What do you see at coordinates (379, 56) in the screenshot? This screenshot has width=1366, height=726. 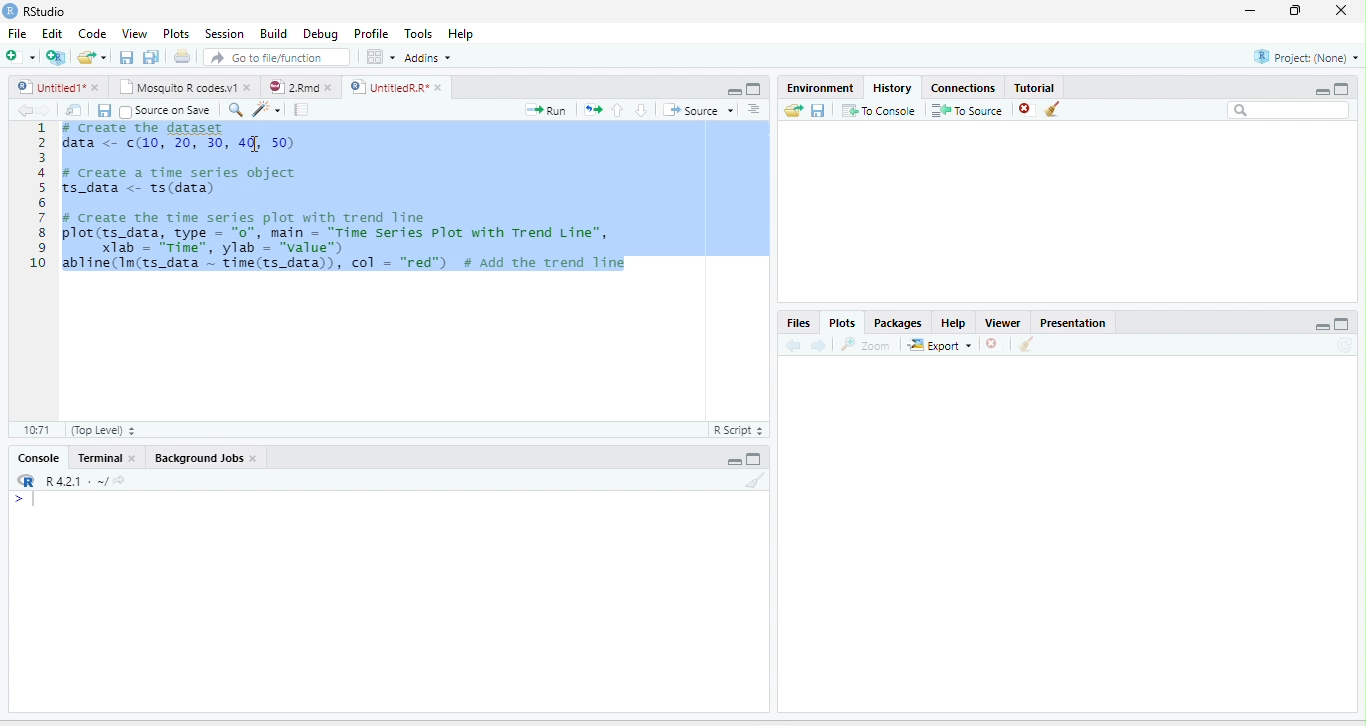 I see `Workspace panes` at bounding box center [379, 56].